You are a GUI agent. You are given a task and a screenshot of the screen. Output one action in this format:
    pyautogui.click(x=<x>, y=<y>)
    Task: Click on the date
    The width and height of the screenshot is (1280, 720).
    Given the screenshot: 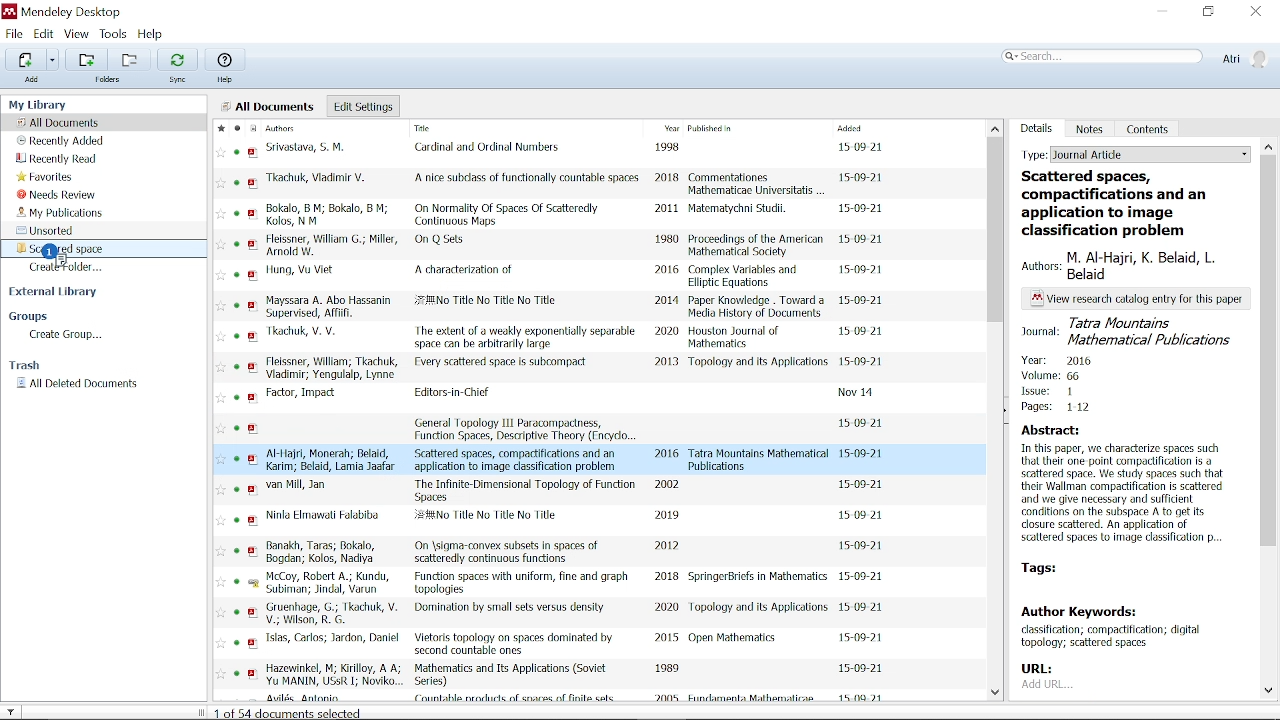 What is the action you would take?
    pyautogui.click(x=864, y=362)
    